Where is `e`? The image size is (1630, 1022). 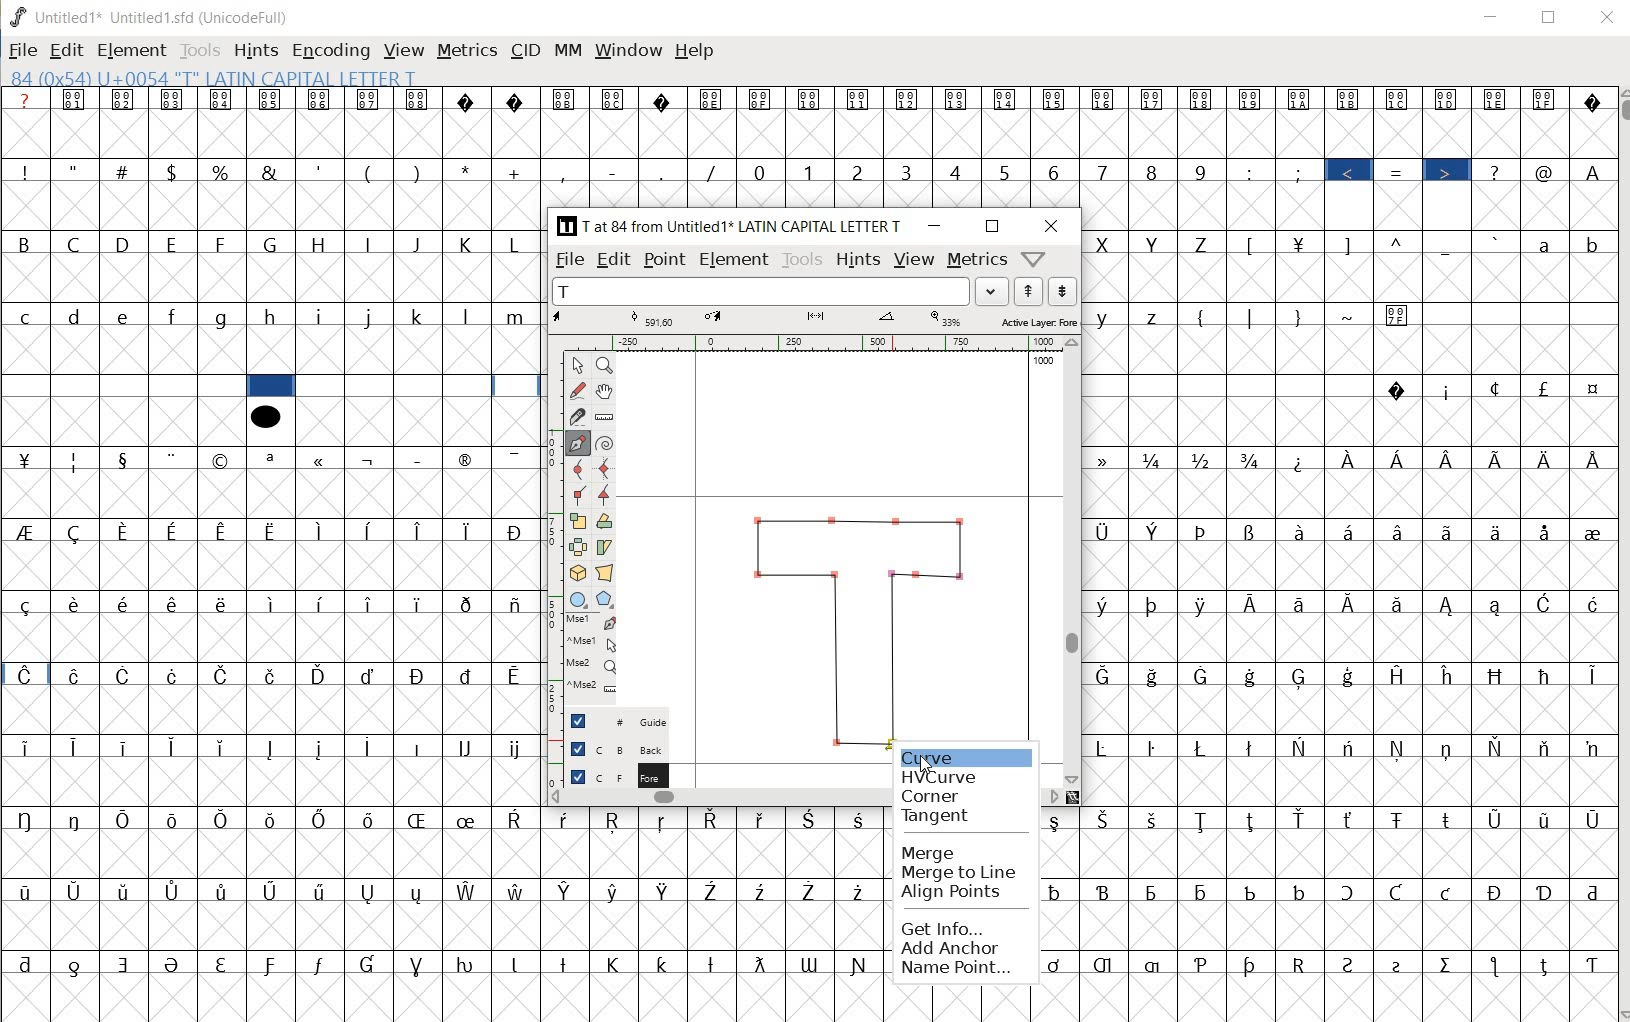 e is located at coordinates (125, 317).